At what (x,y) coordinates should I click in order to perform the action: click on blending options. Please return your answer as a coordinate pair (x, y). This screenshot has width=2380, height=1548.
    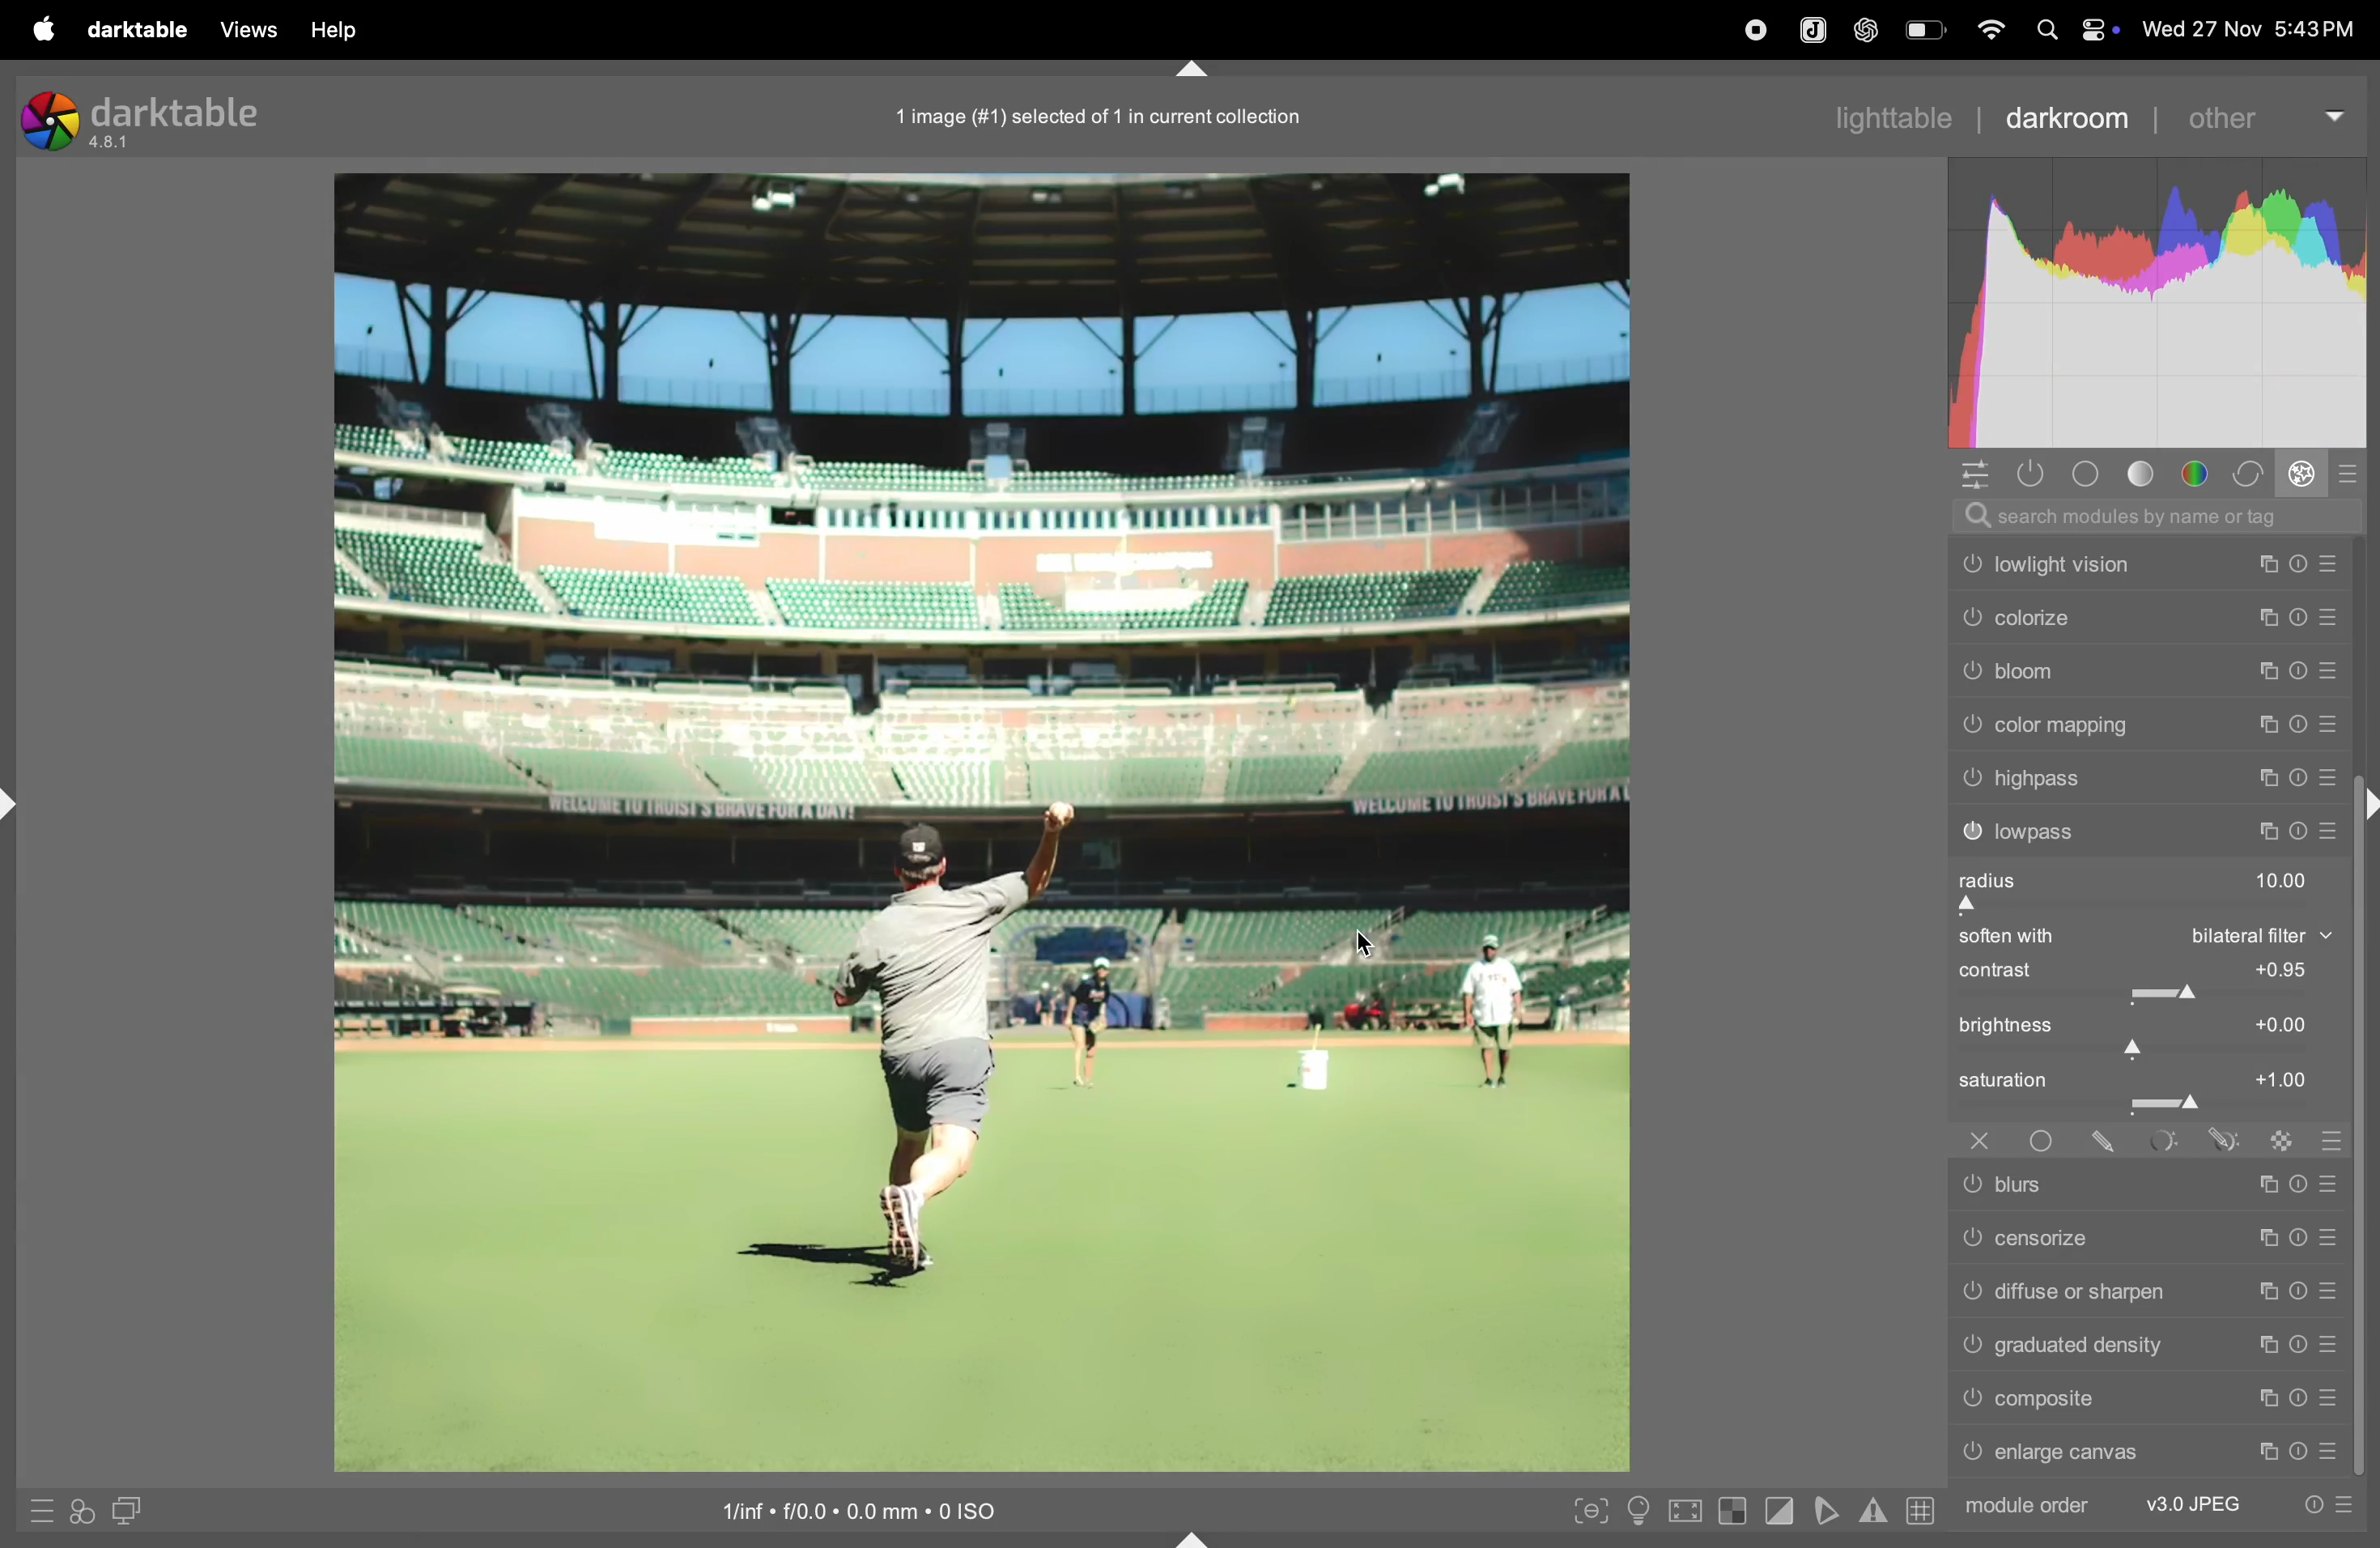
    Looking at the image, I should click on (2333, 1142).